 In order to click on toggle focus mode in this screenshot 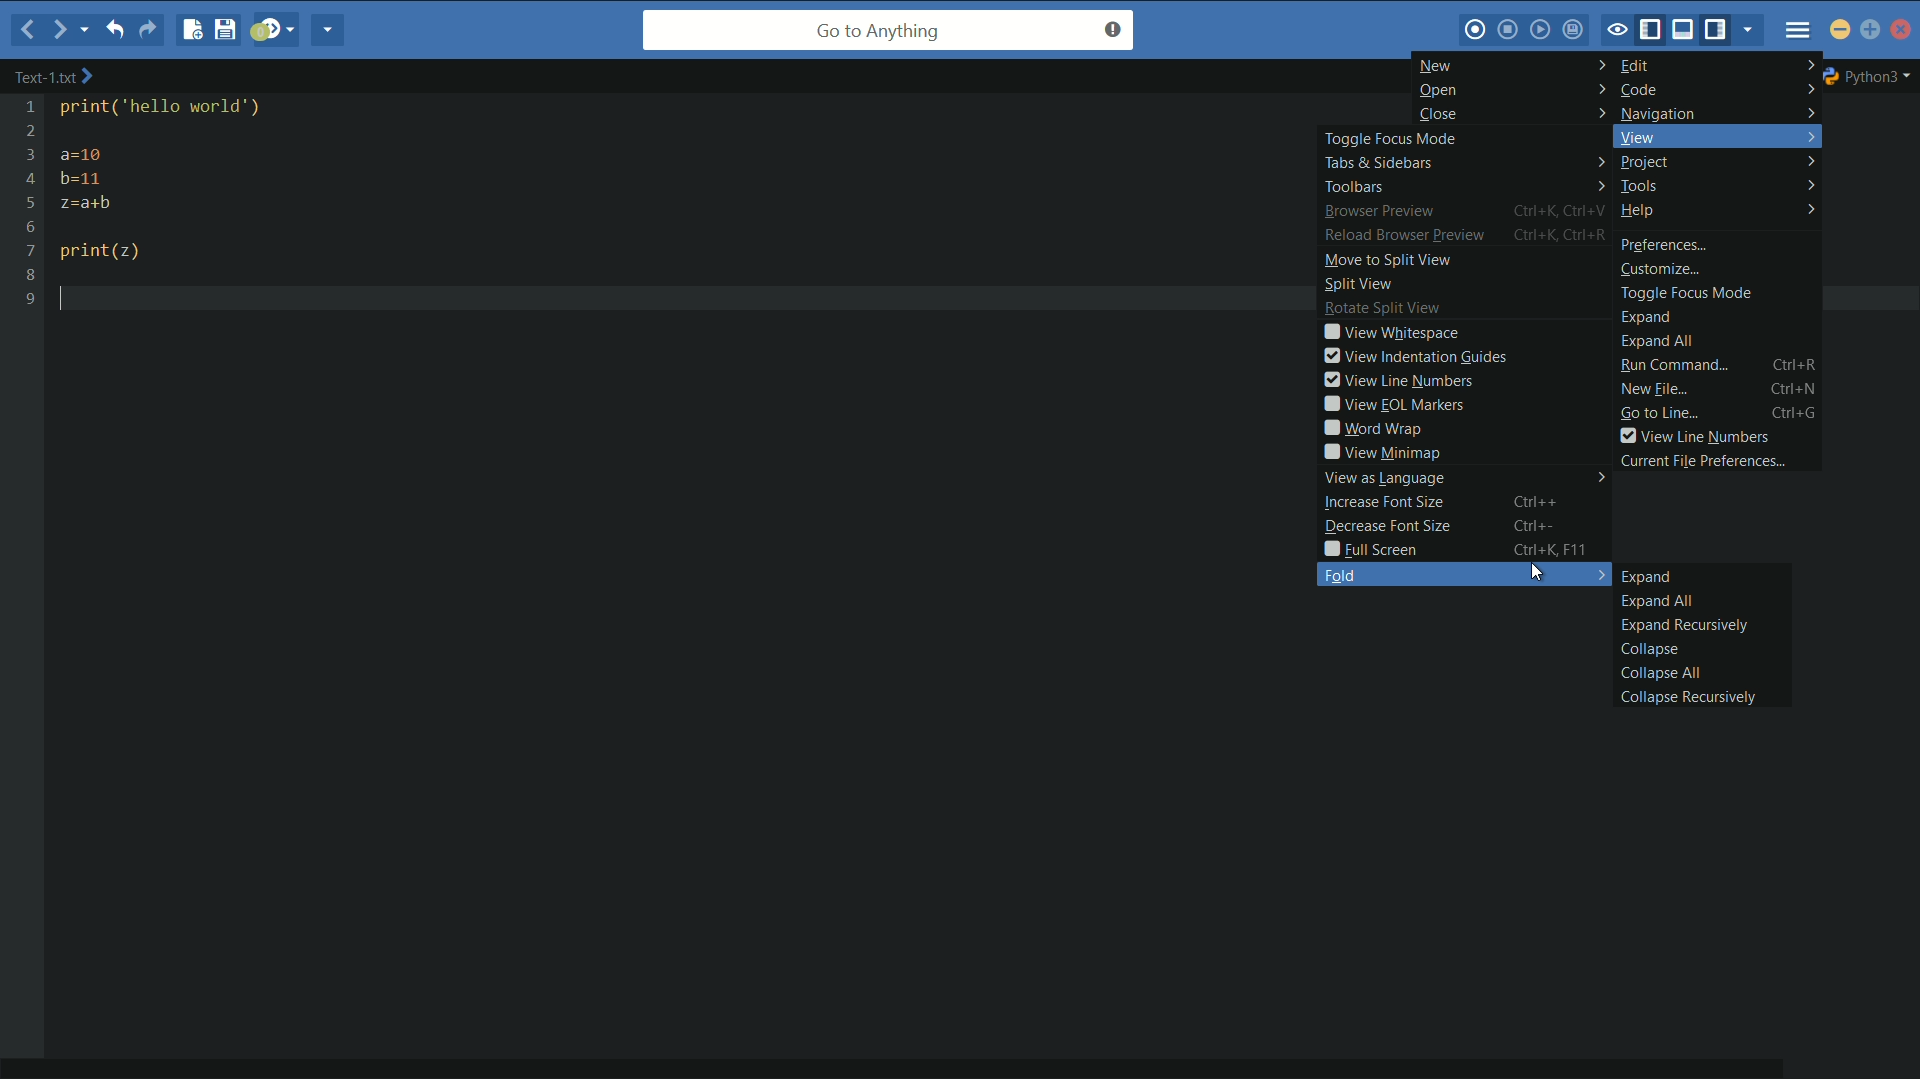, I will do `click(1393, 140)`.